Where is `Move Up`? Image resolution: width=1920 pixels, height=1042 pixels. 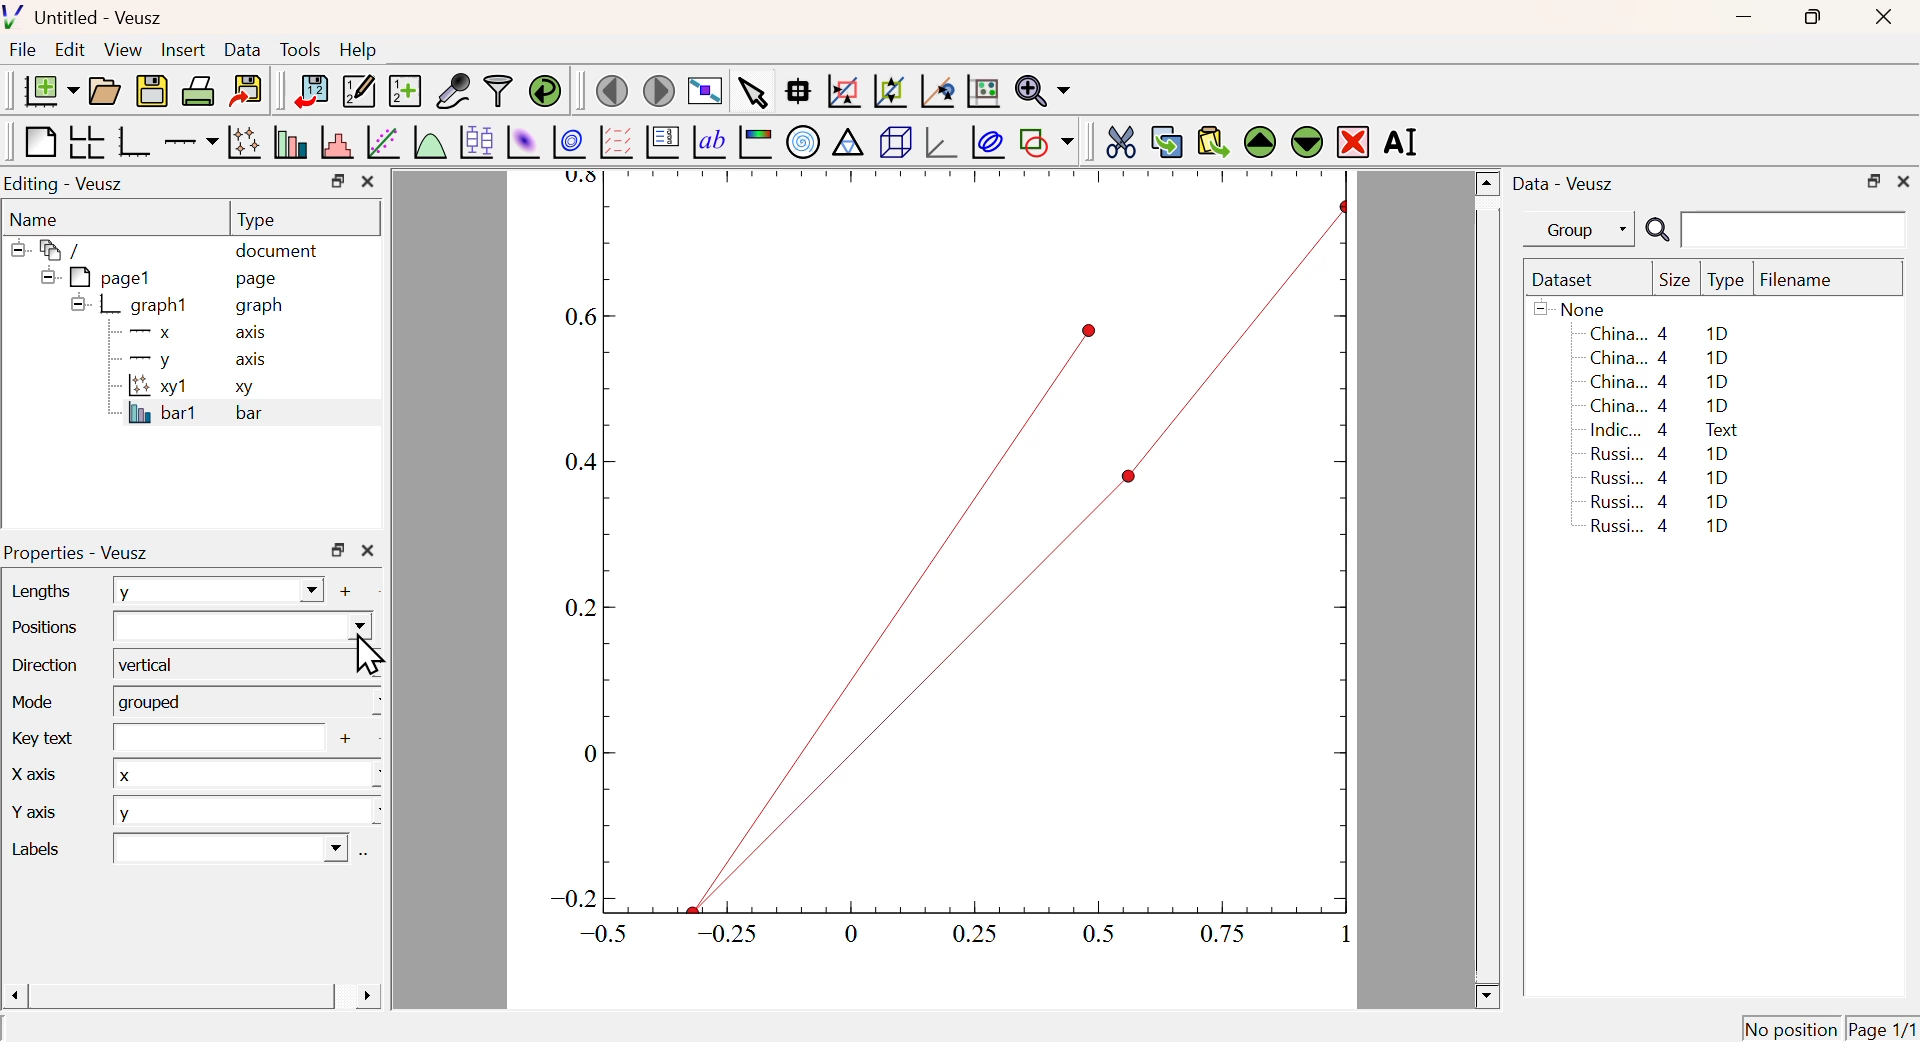 Move Up is located at coordinates (1262, 143).